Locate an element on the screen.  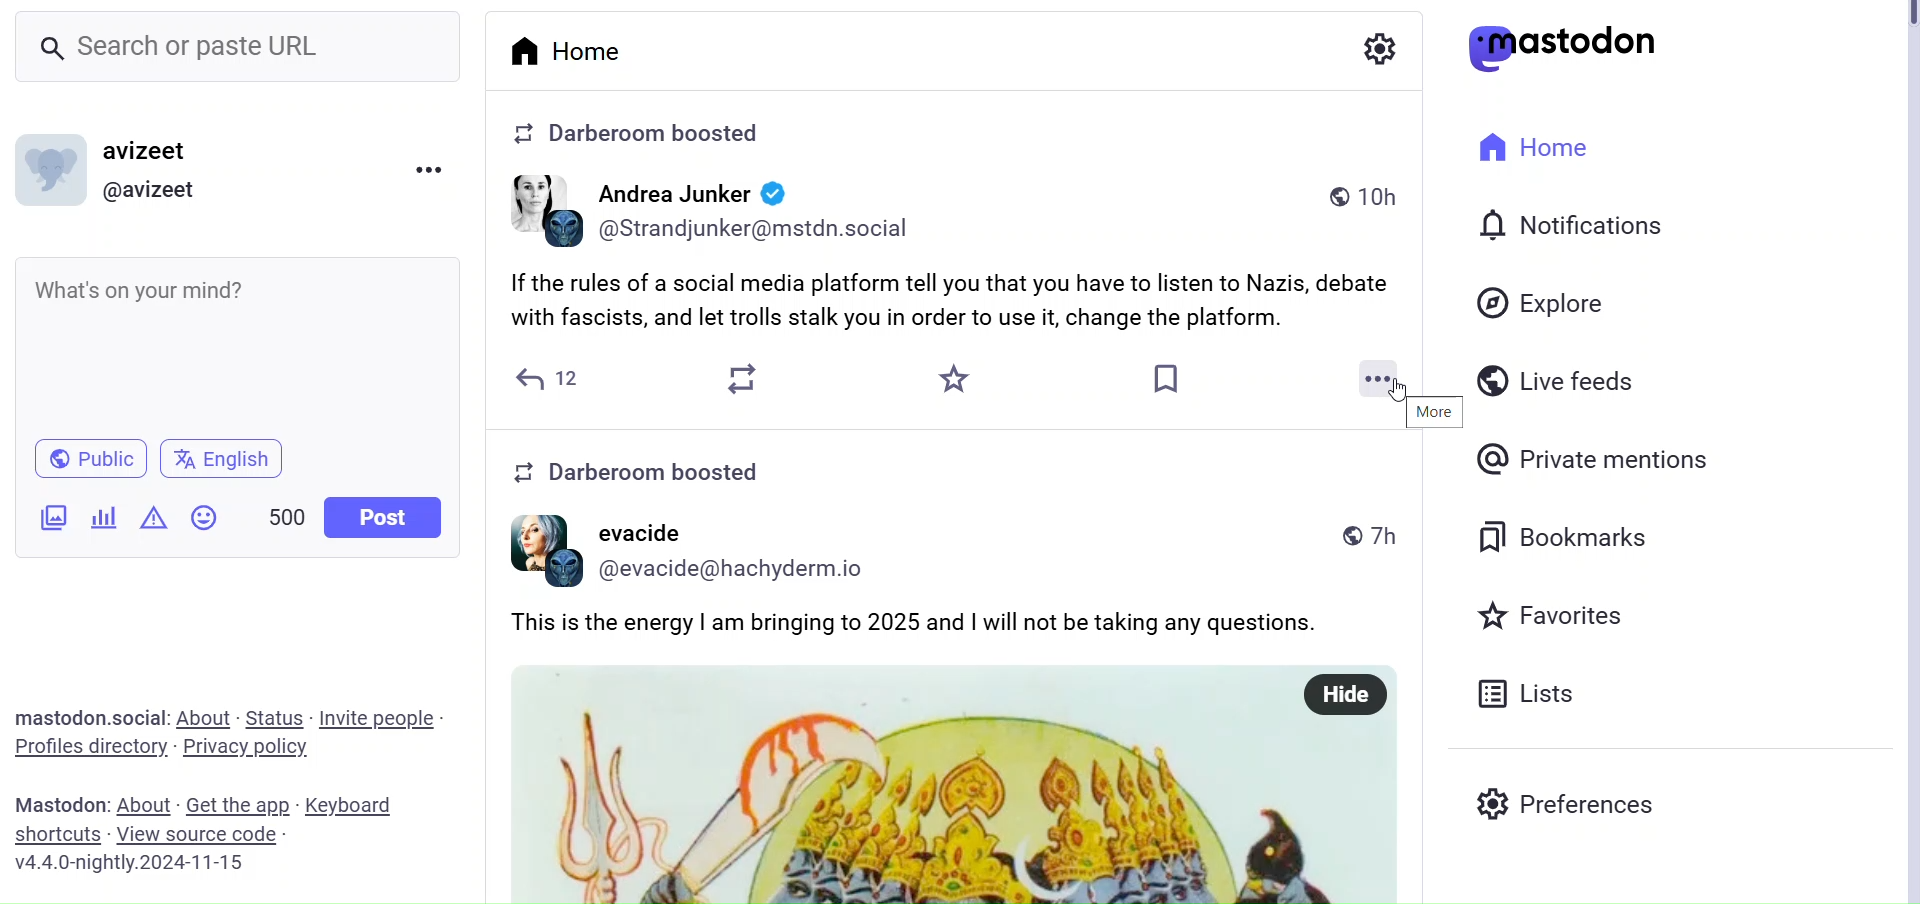
Shortcuts is located at coordinates (59, 836).